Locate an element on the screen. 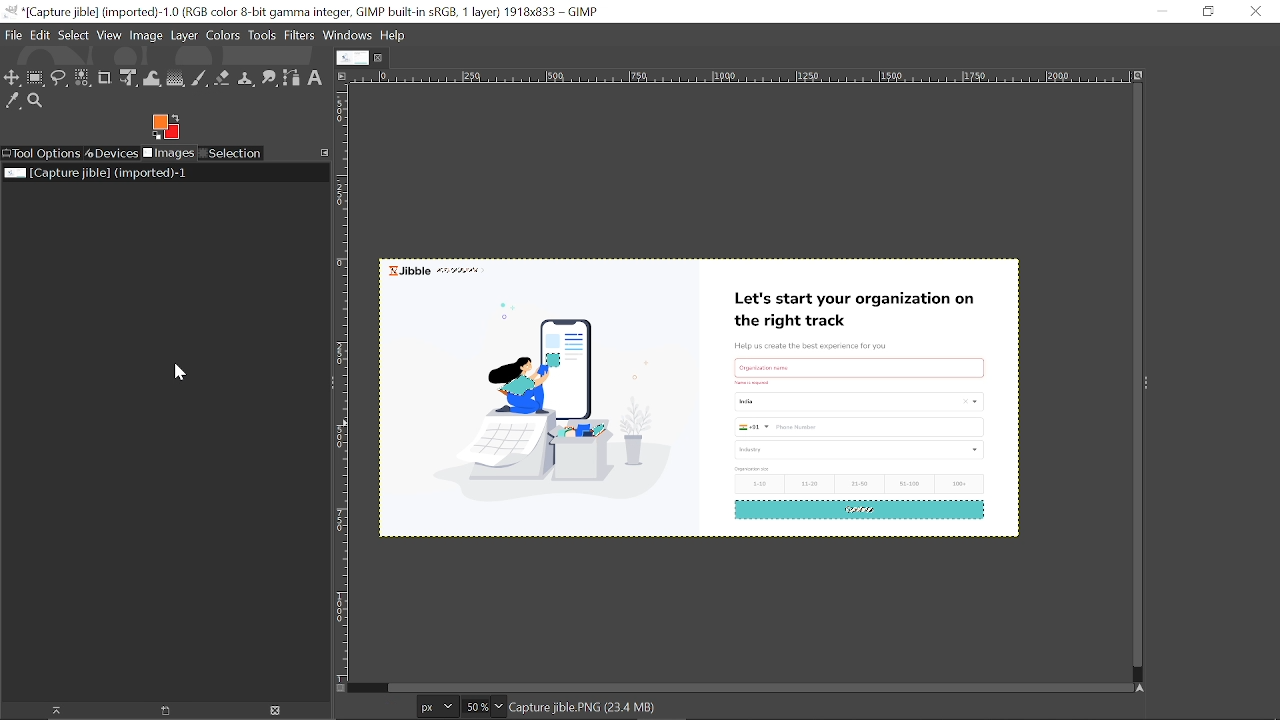 This screenshot has width=1280, height=720. Tool options is located at coordinates (41, 154).